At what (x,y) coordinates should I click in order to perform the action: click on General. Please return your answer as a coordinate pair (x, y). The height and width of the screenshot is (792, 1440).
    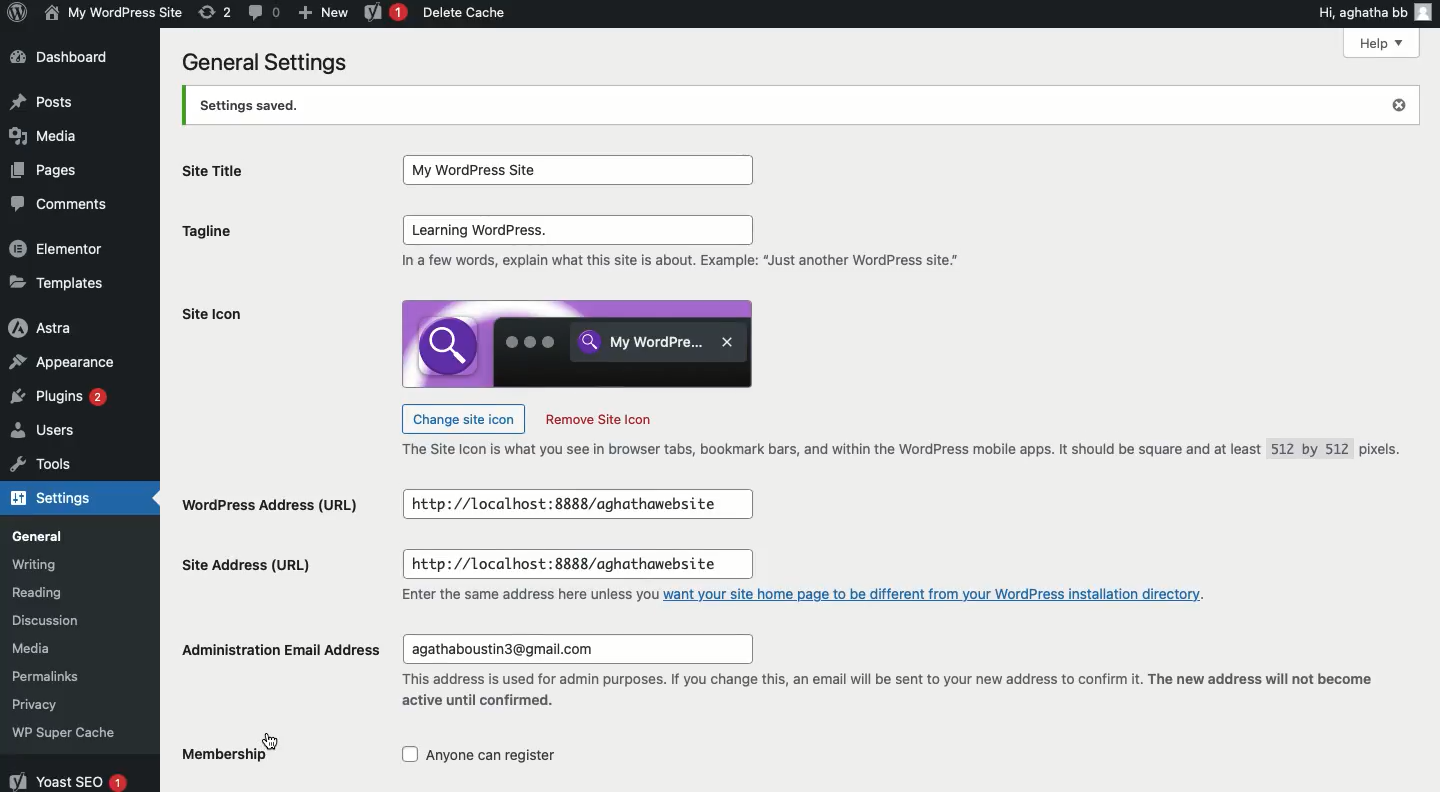
    Looking at the image, I should click on (64, 533).